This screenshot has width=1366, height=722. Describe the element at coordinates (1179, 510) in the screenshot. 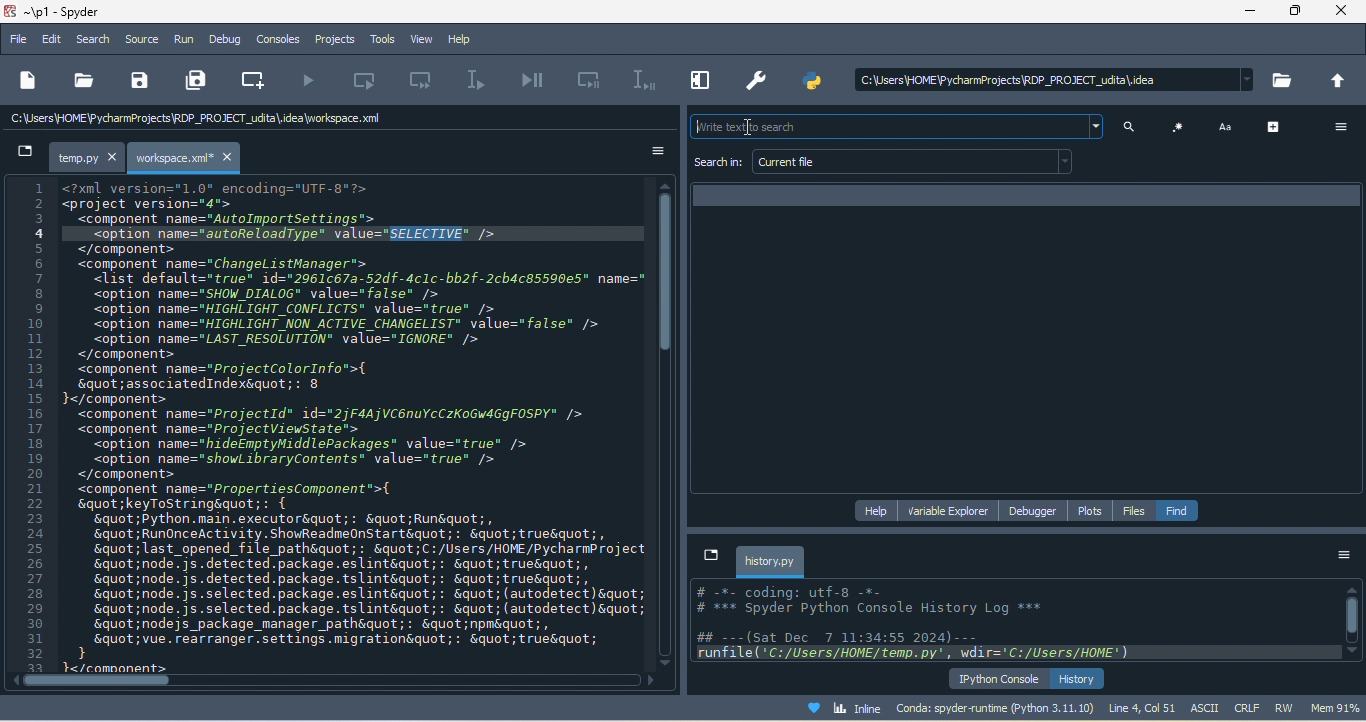

I see `find` at that location.